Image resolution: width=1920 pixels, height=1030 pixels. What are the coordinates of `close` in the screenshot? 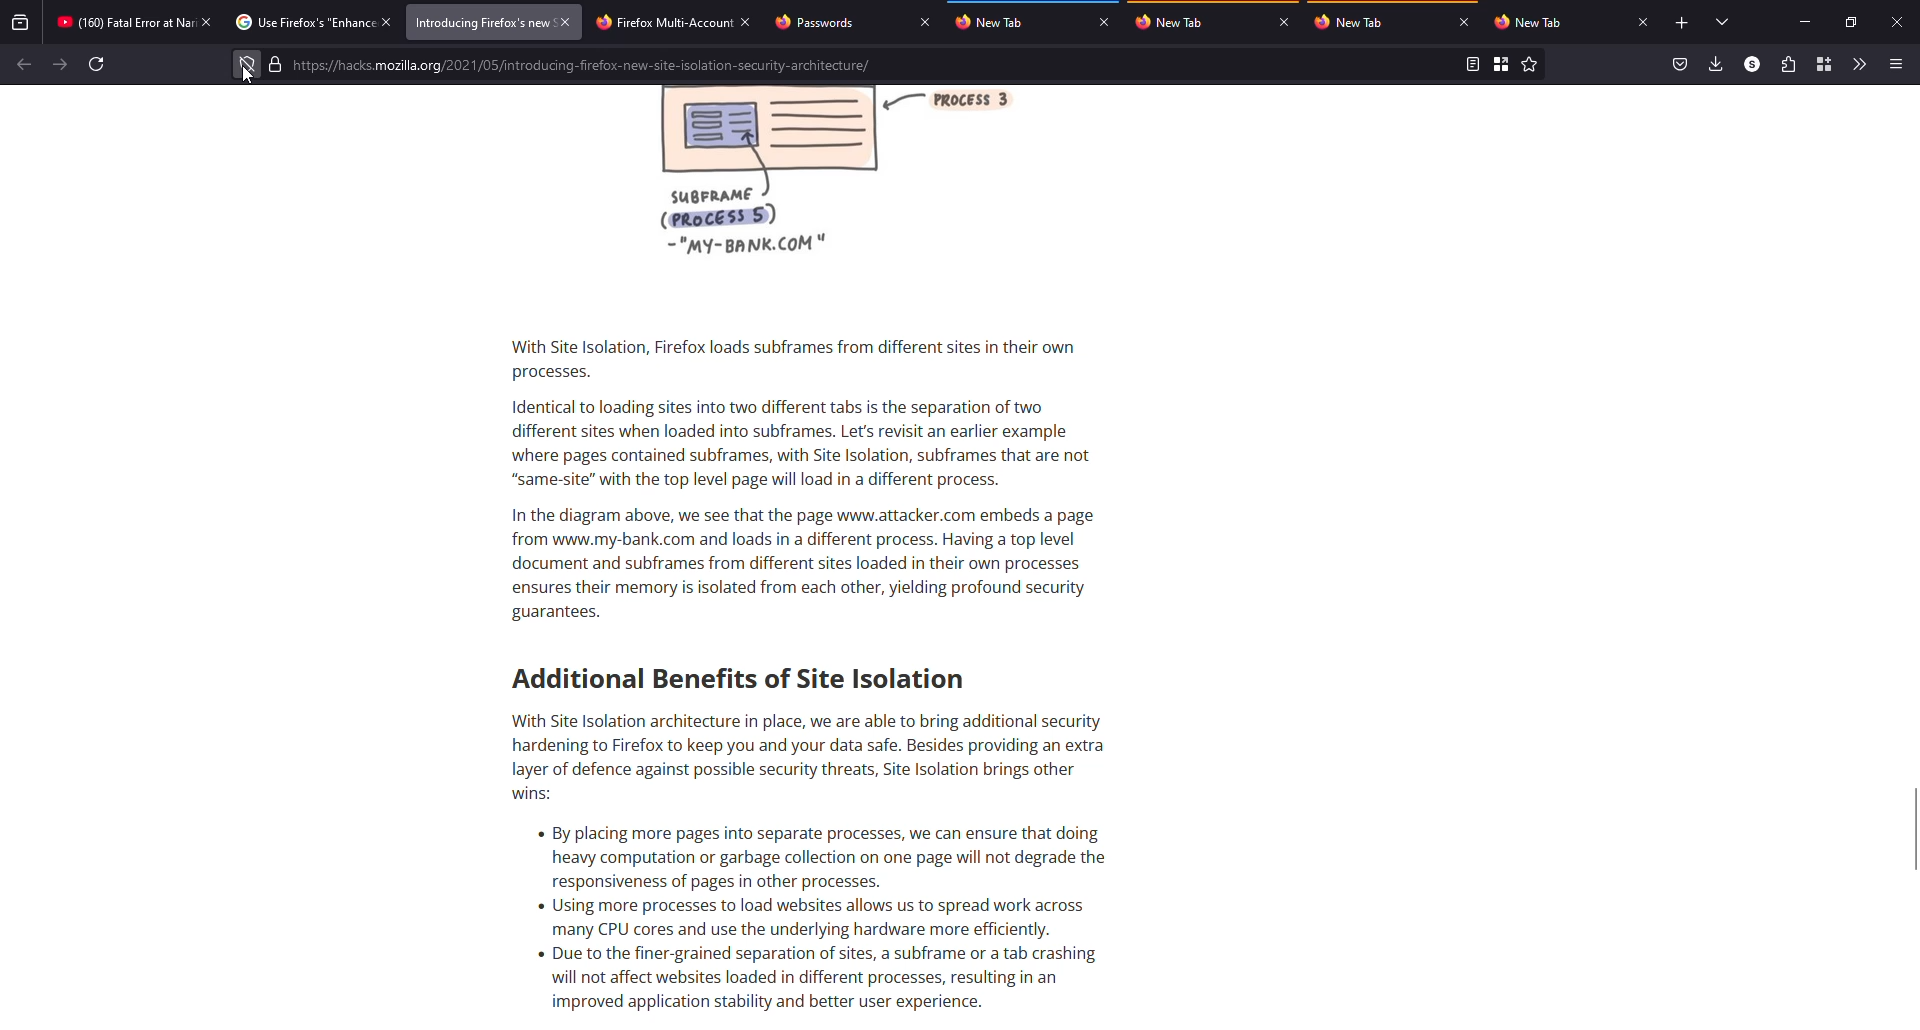 It's located at (565, 21).